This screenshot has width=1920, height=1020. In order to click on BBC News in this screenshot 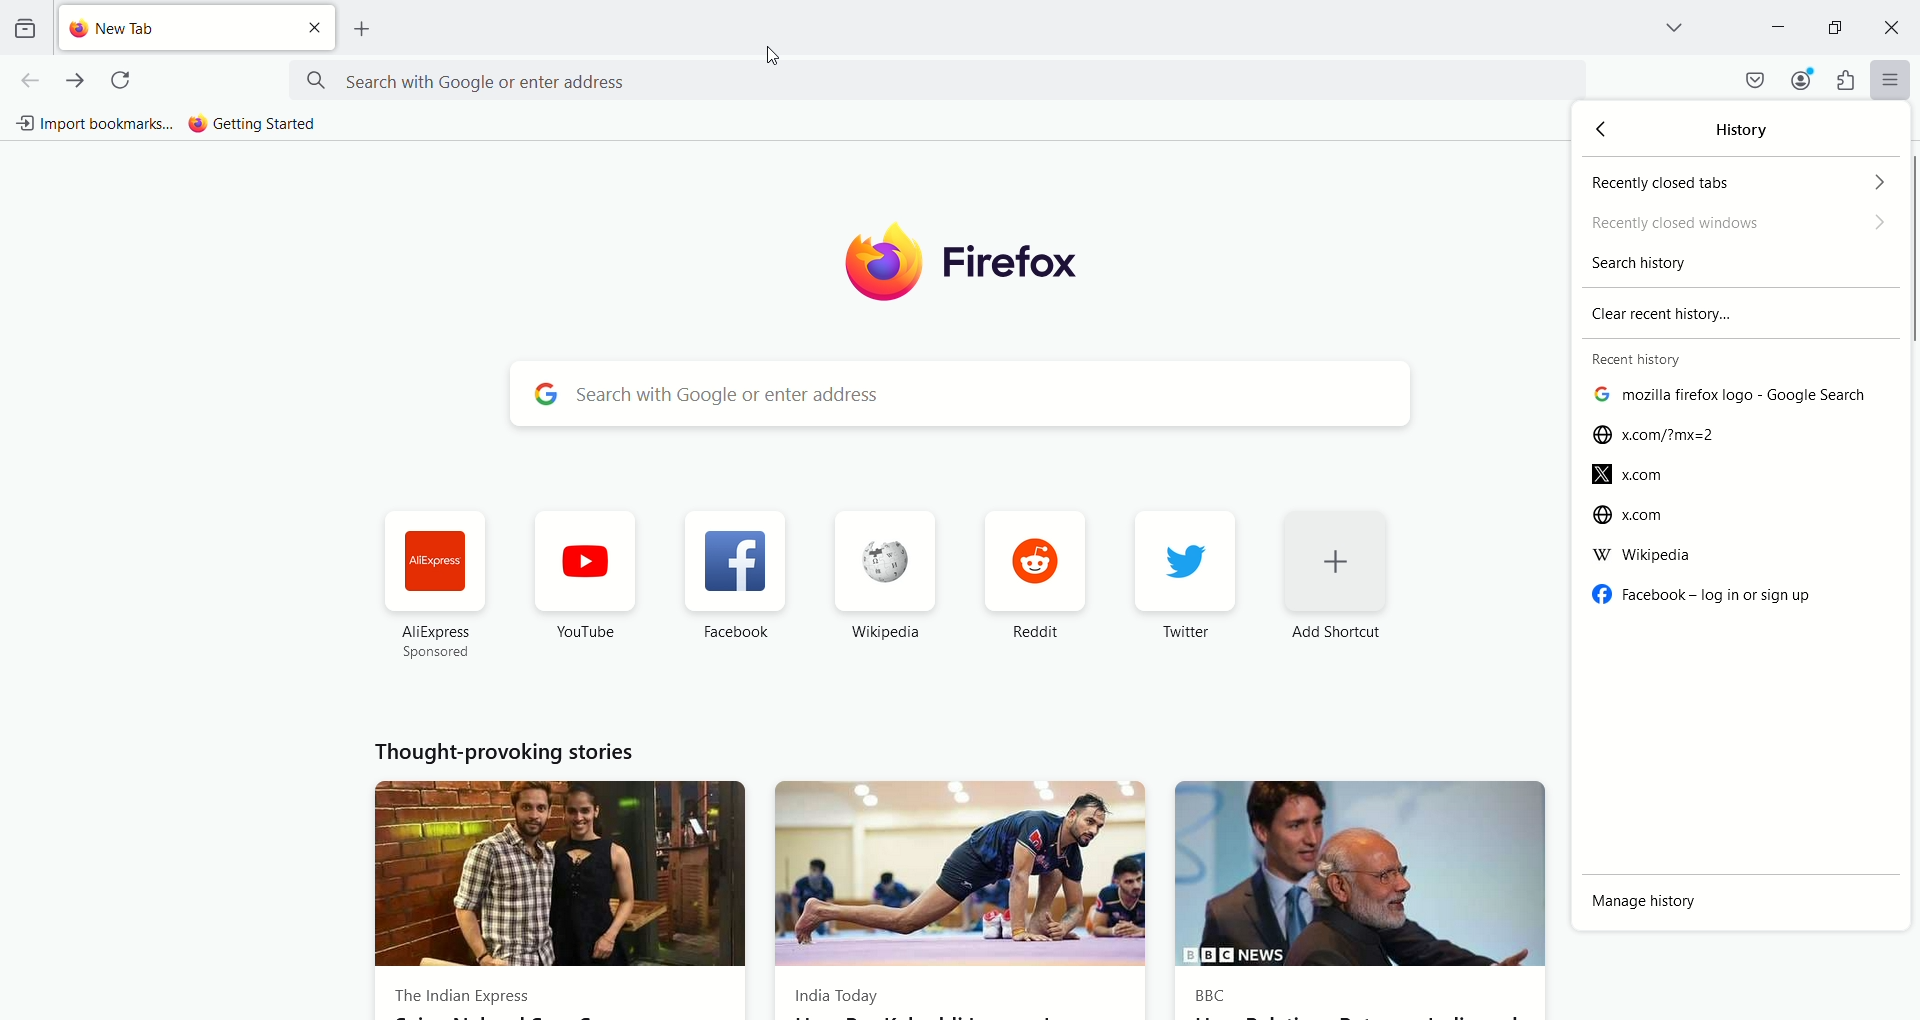, I will do `click(1363, 898)`.